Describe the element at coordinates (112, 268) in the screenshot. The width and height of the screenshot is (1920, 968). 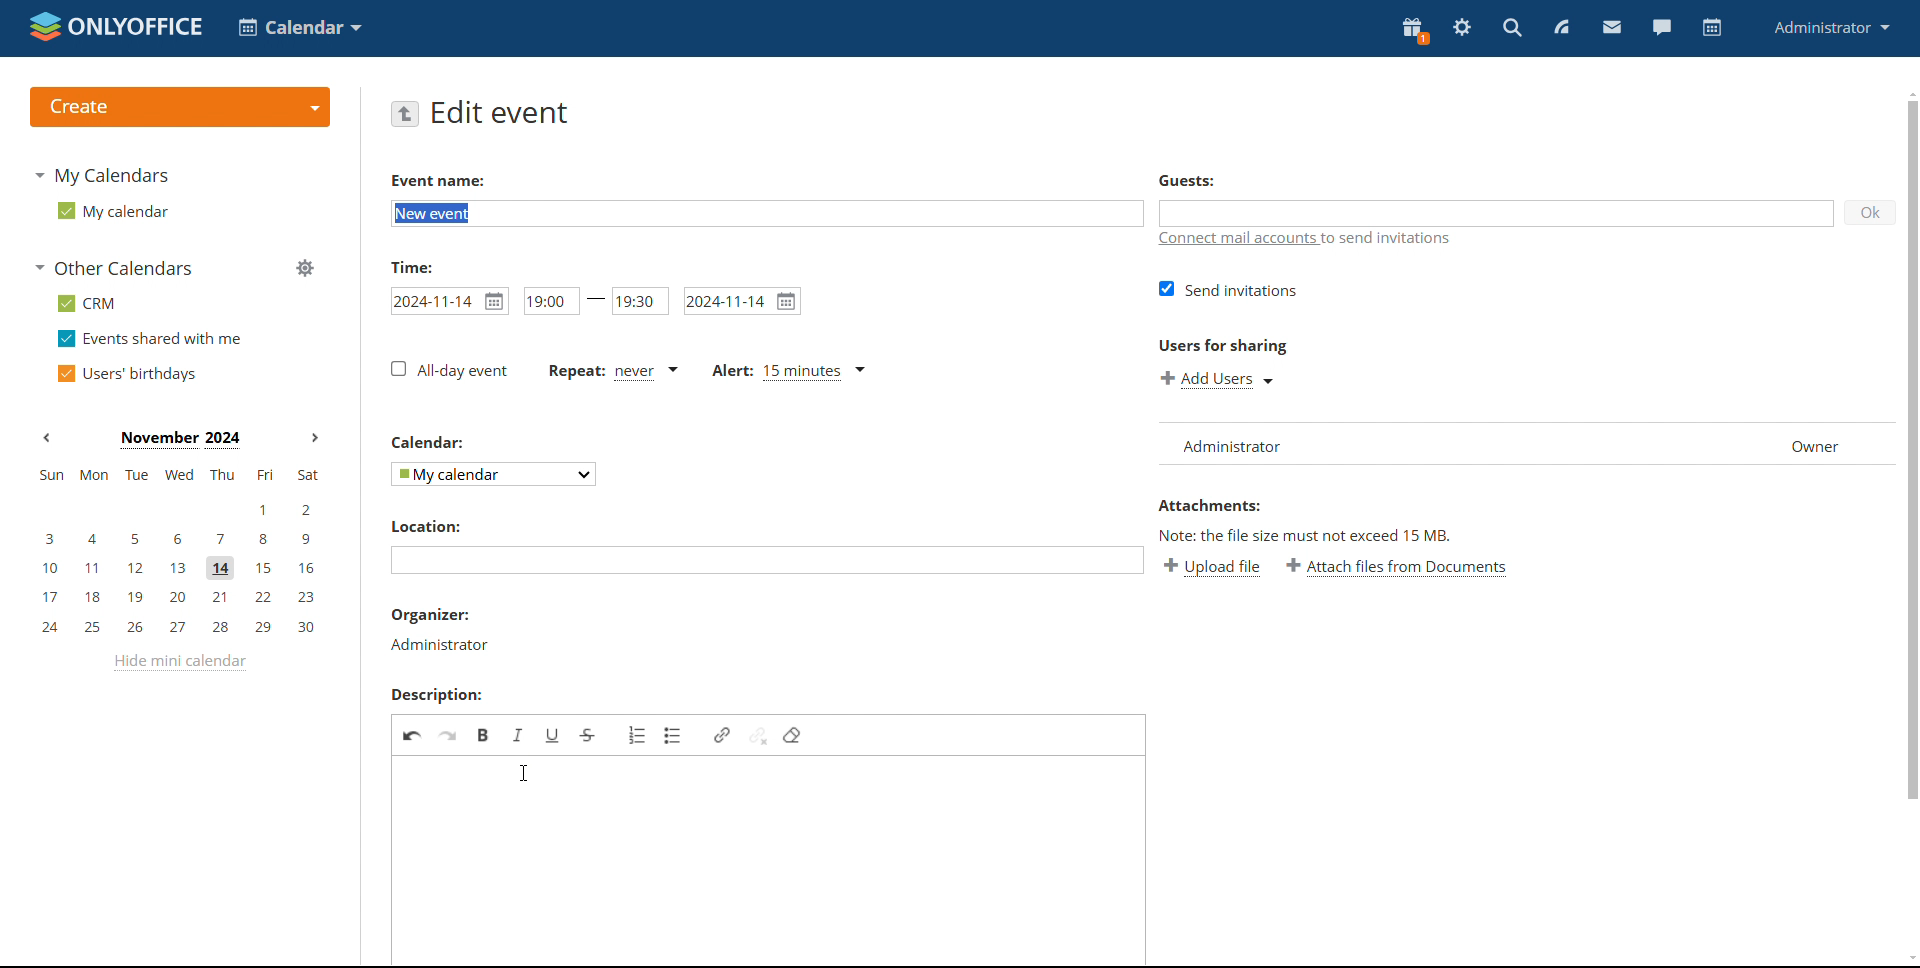
I see `other calendars` at that location.